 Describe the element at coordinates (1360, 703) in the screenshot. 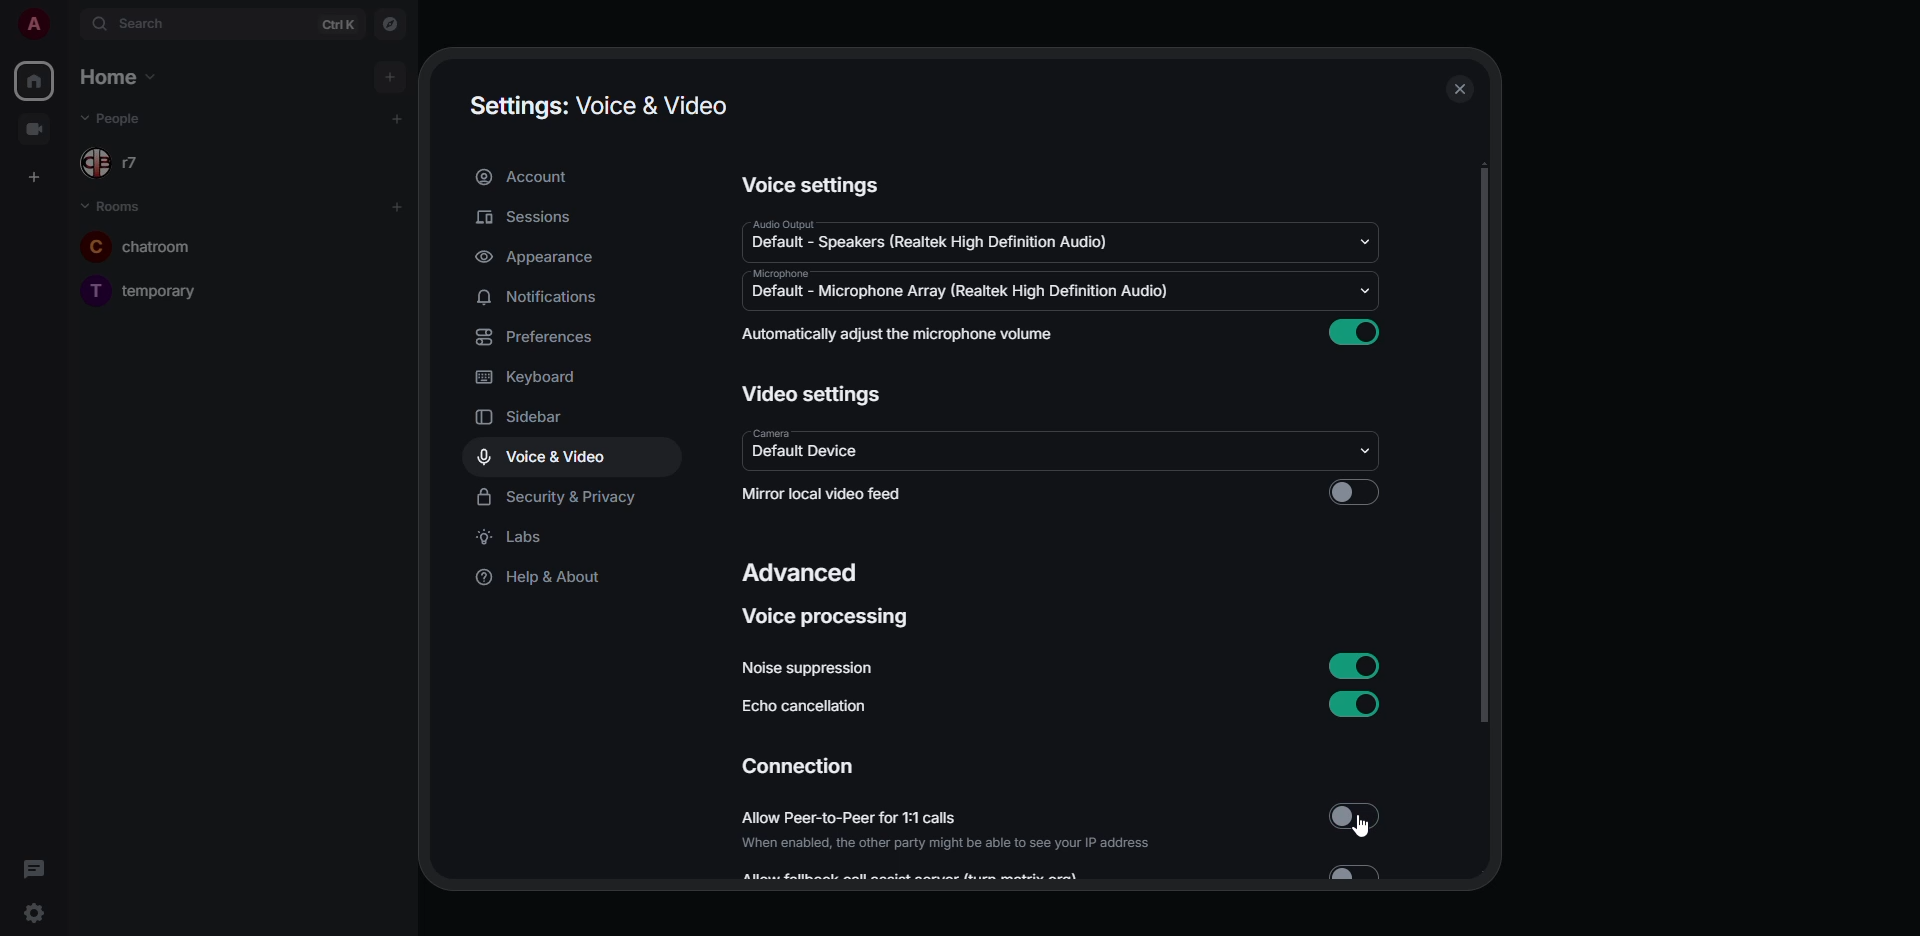

I see `enabled` at that location.